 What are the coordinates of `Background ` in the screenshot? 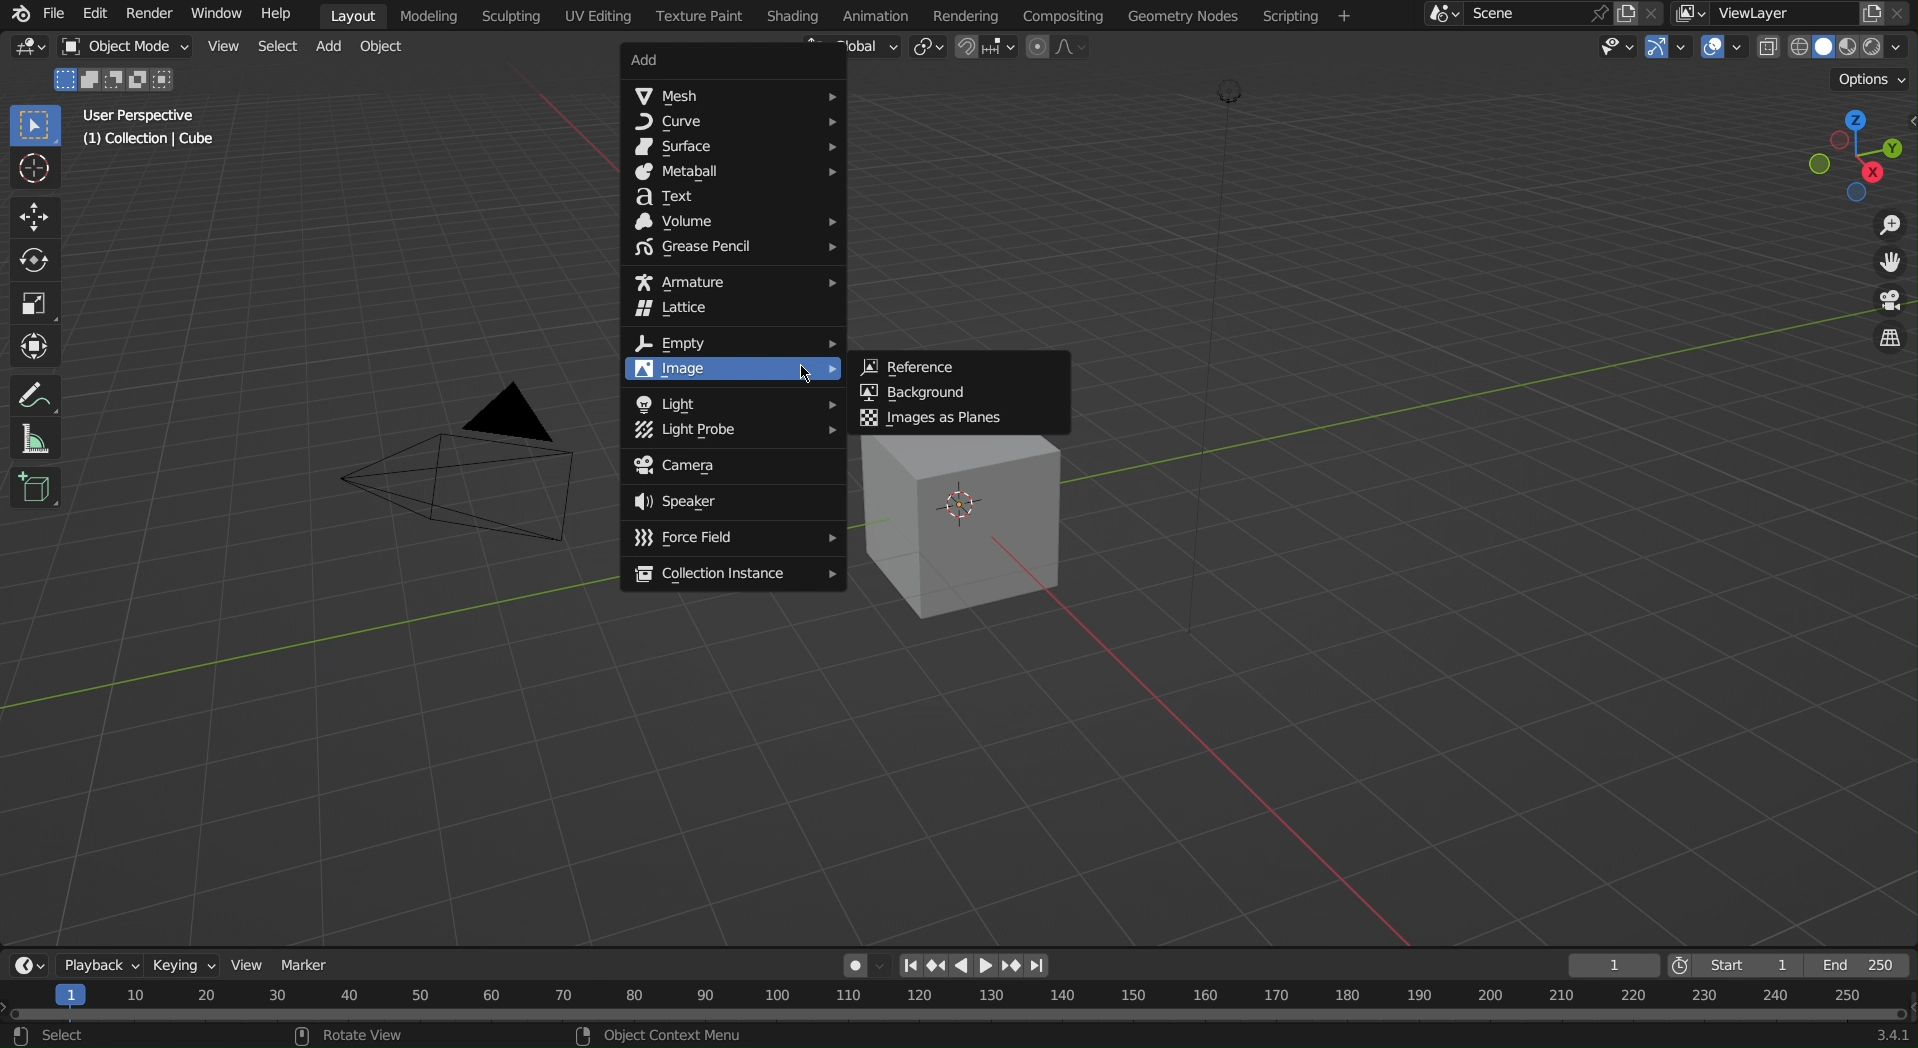 It's located at (966, 391).